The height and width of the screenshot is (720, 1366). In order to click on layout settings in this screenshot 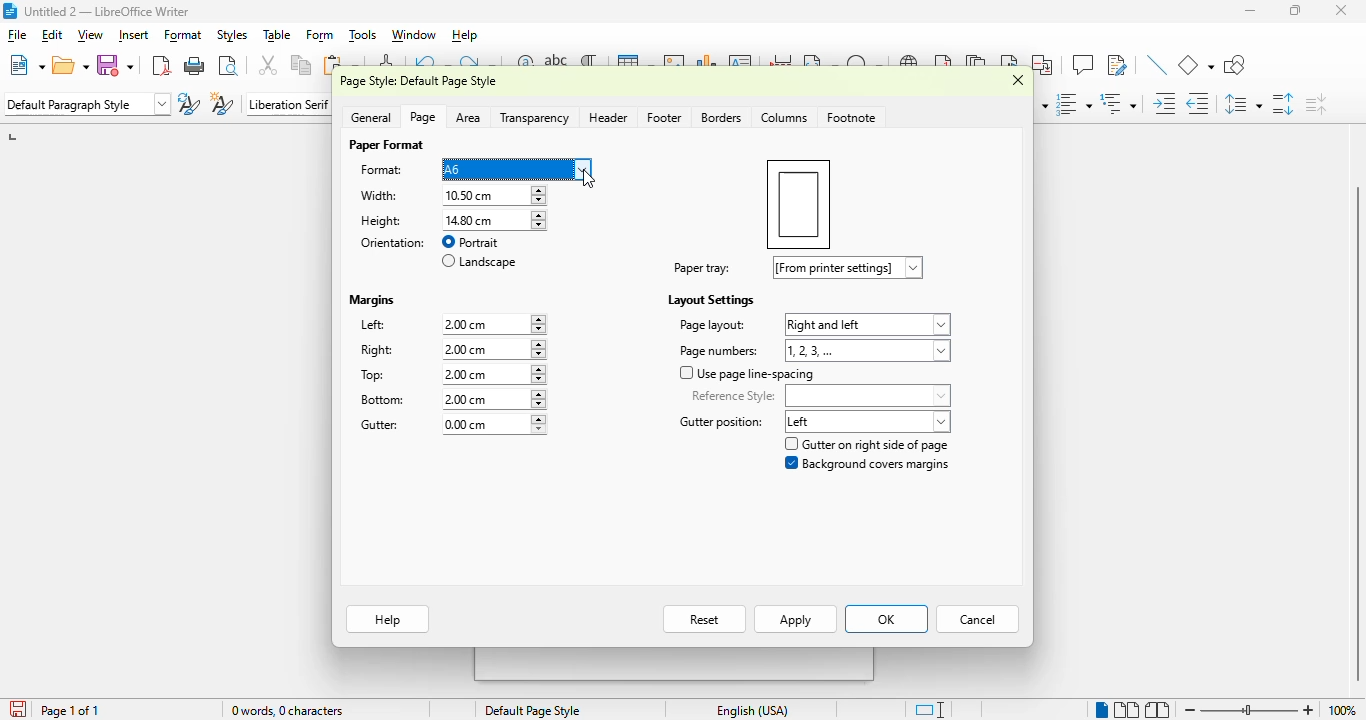, I will do `click(710, 300)`.